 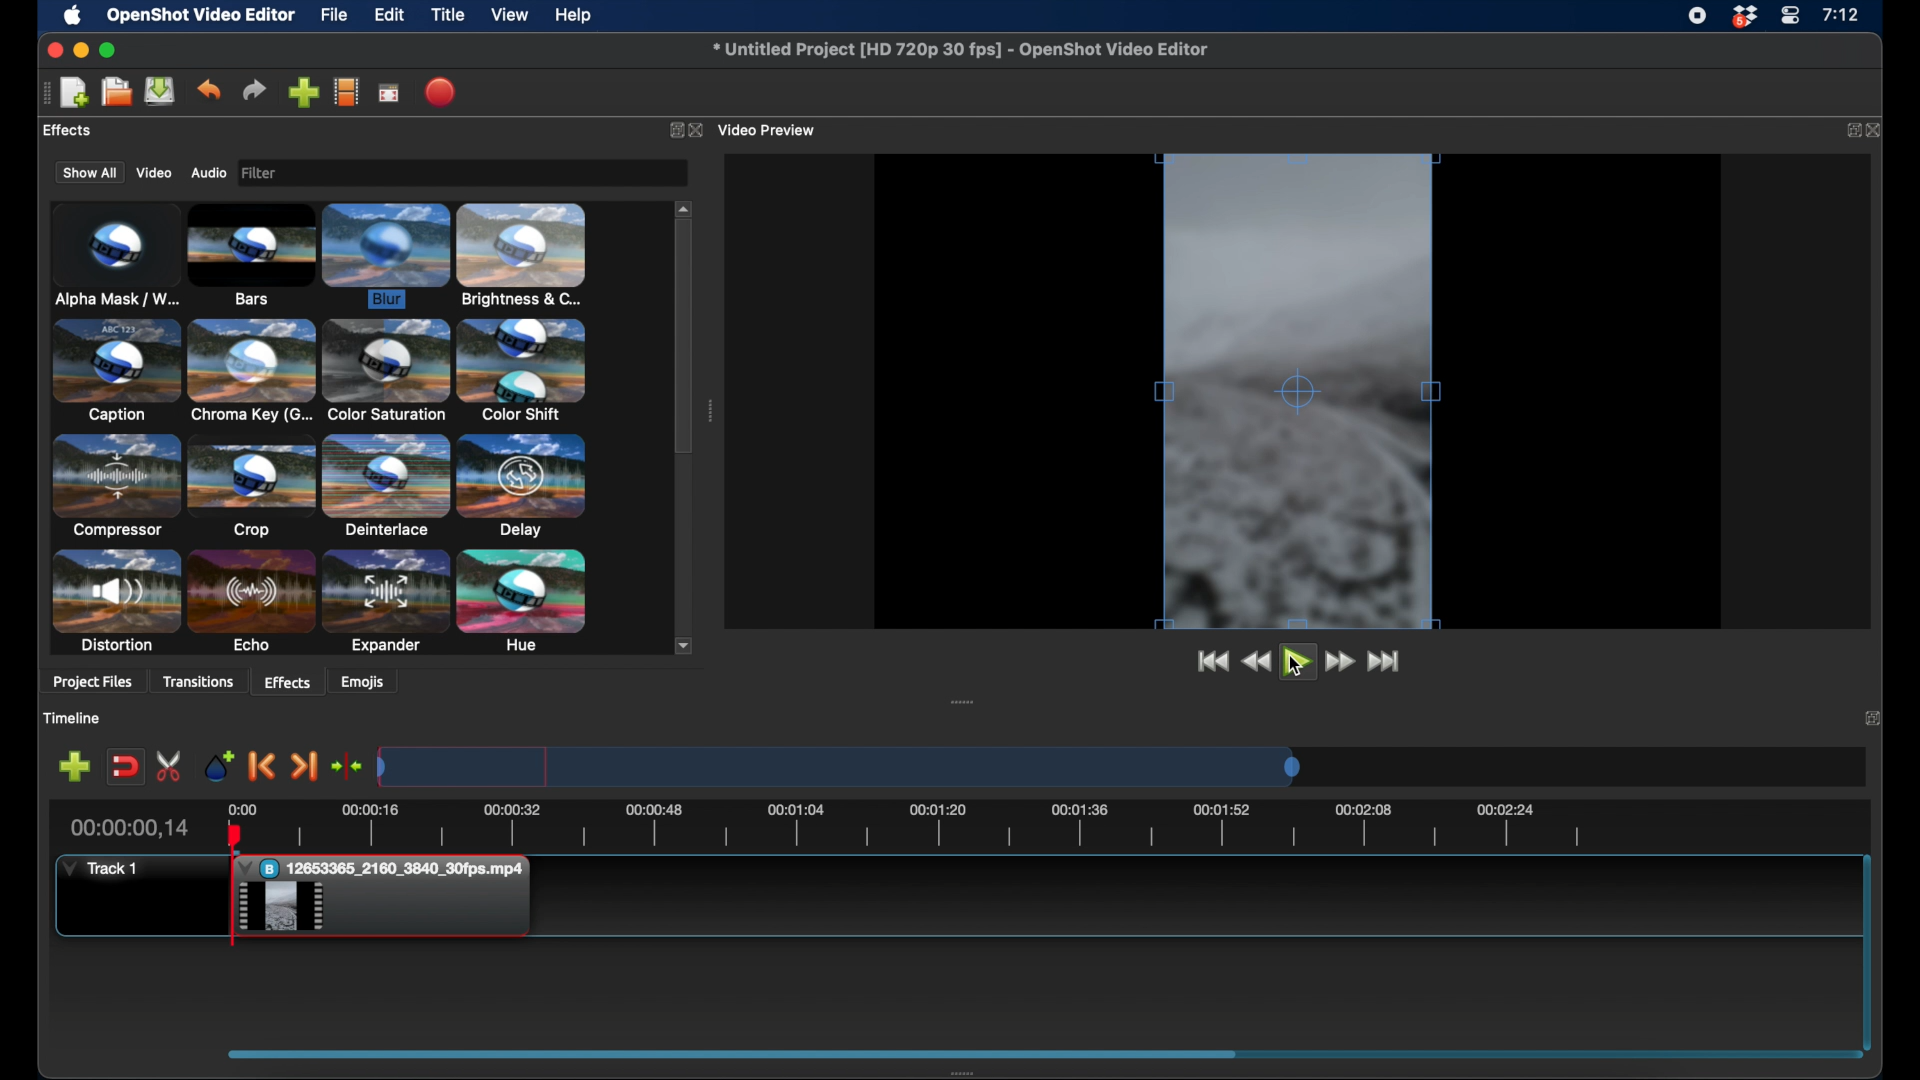 I want to click on transitions, so click(x=198, y=682).